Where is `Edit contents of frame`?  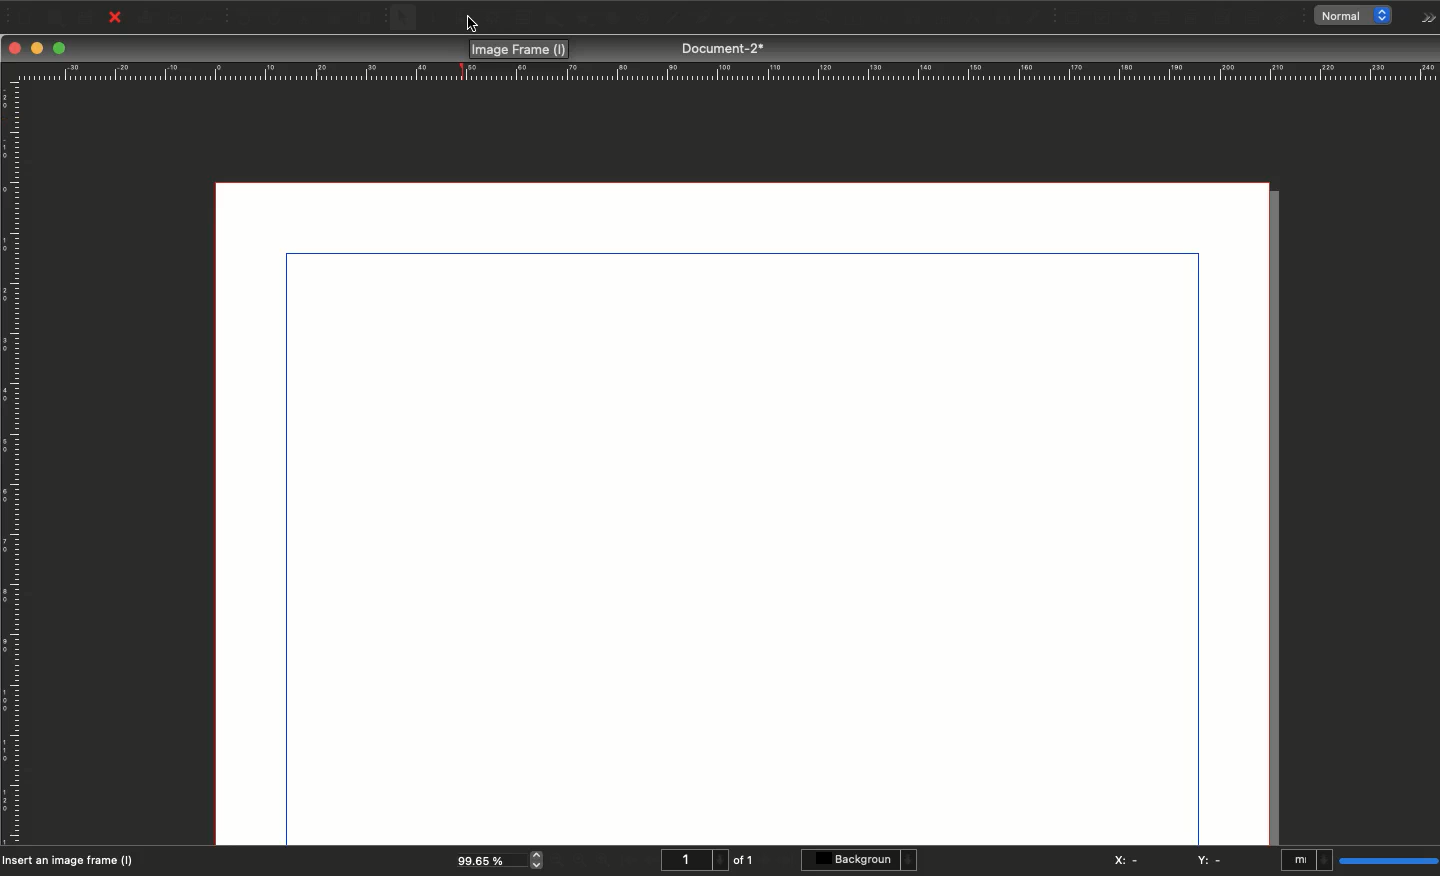
Edit contents of frame is located at coordinates (833, 19).